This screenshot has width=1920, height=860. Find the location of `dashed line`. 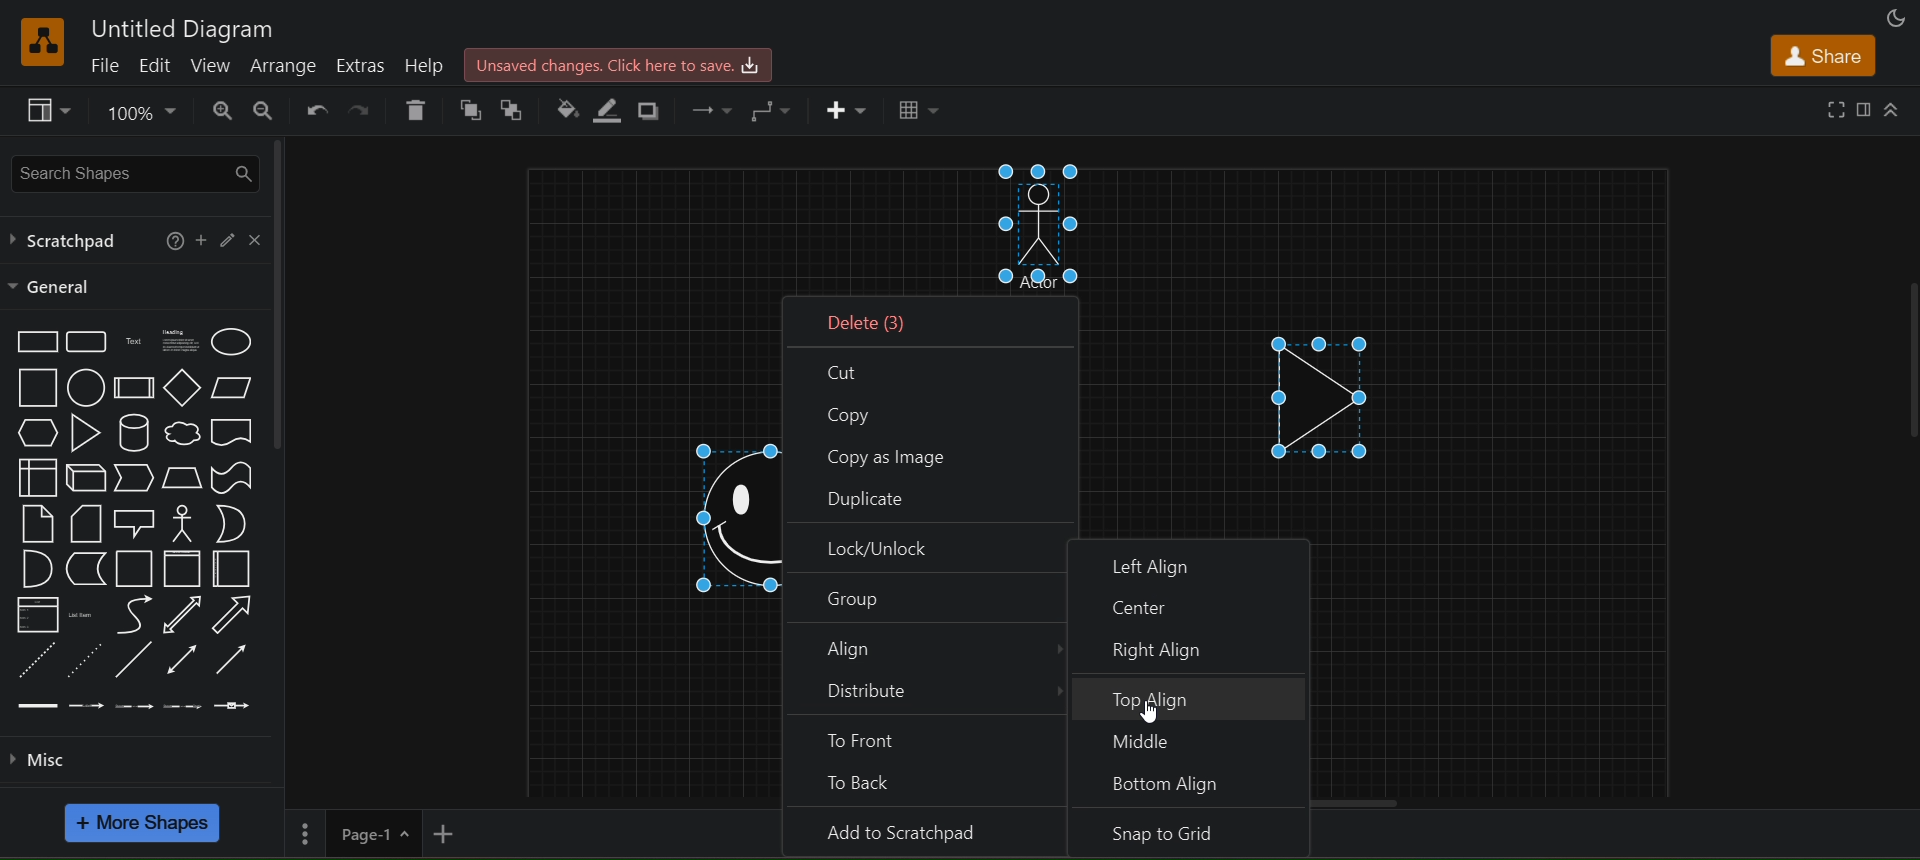

dashed line is located at coordinates (40, 660).